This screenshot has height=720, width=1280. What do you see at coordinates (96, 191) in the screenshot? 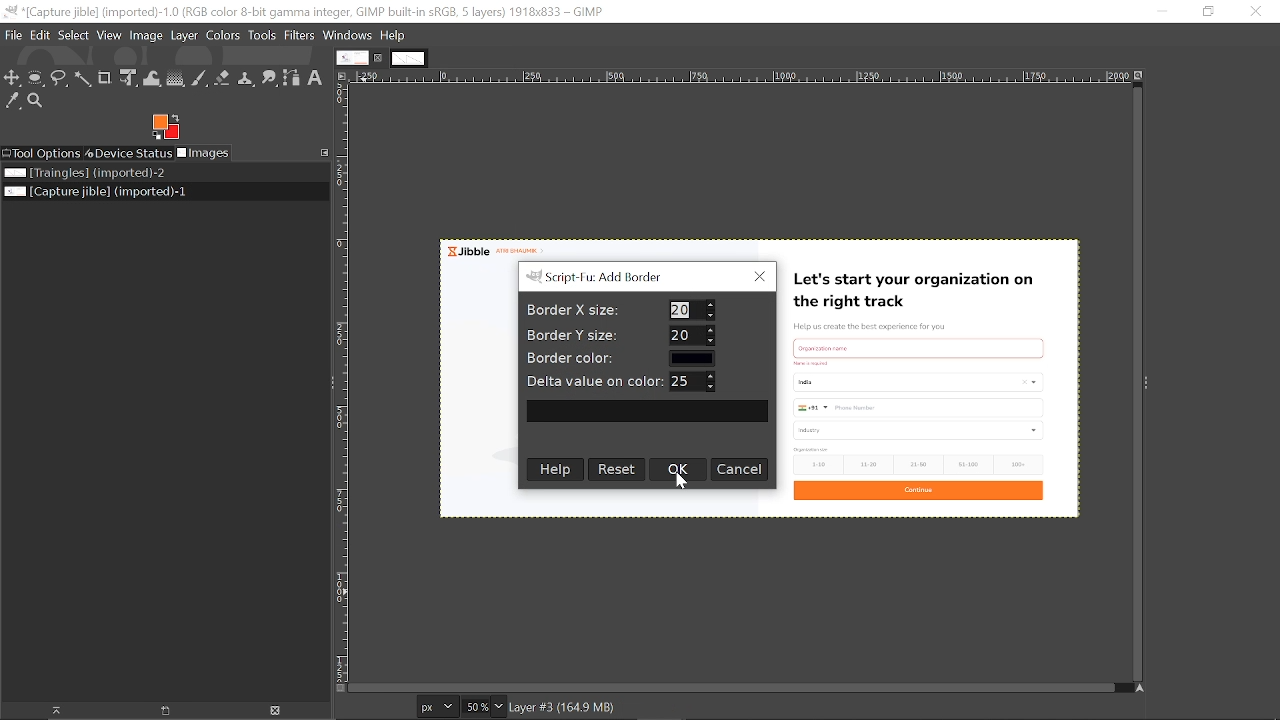
I see `Current file named "Capture Jible"` at bounding box center [96, 191].